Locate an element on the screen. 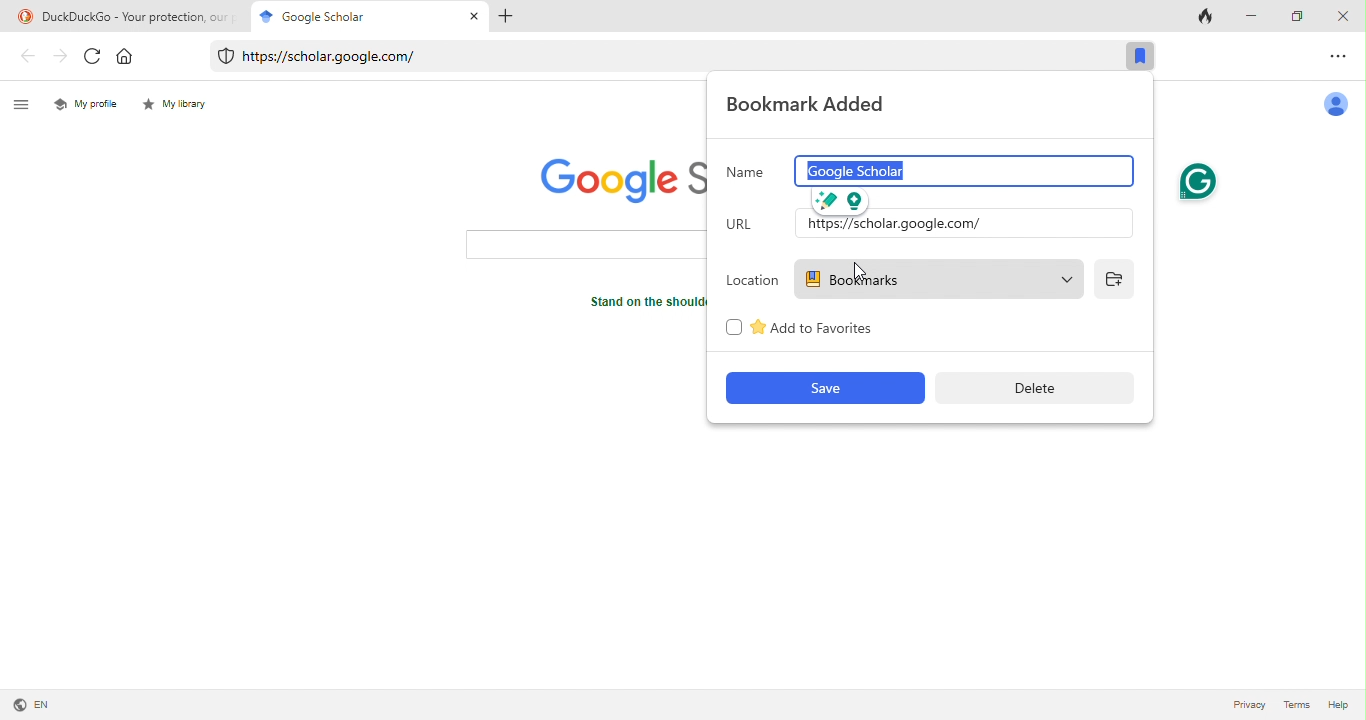 The height and width of the screenshot is (720, 1366). track tab is located at coordinates (1210, 15).